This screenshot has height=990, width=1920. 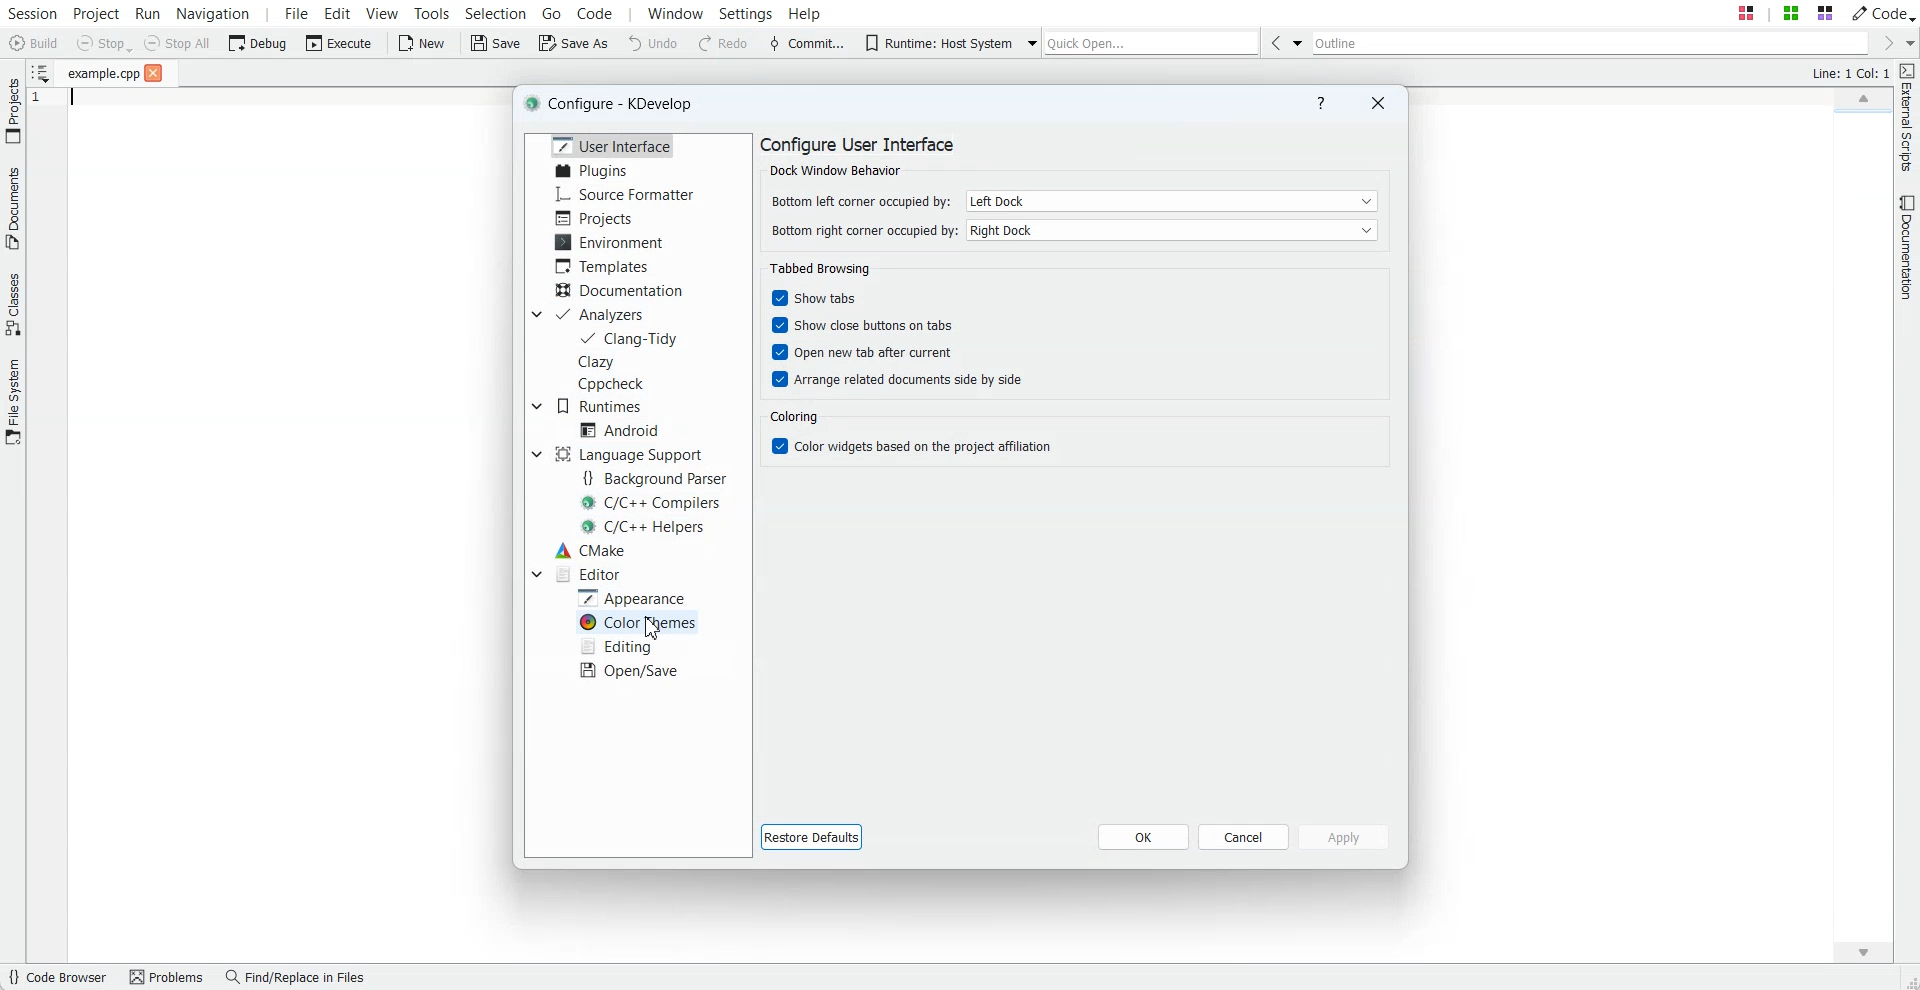 What do you see at coordinates (863, 156) in the screenshot?
I see `Text` at bounding box center [863, 156].